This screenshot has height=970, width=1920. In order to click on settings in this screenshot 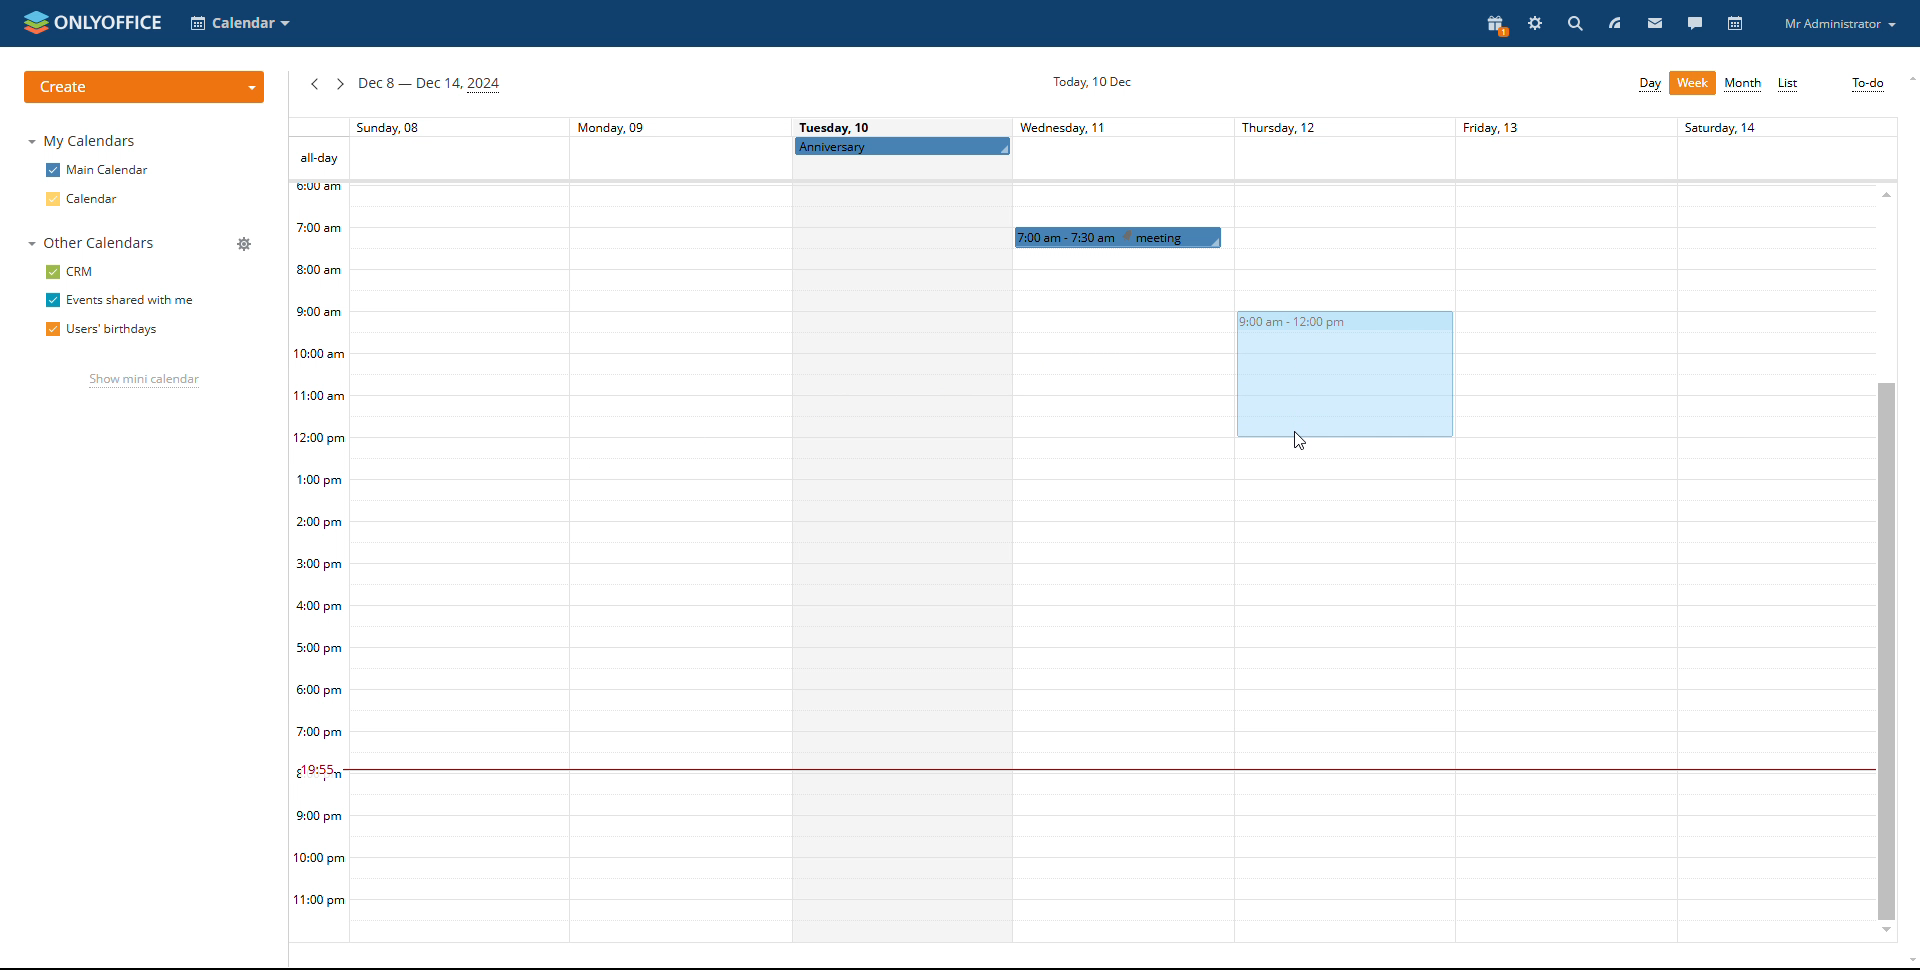, I will do `click(1534, 24)`.